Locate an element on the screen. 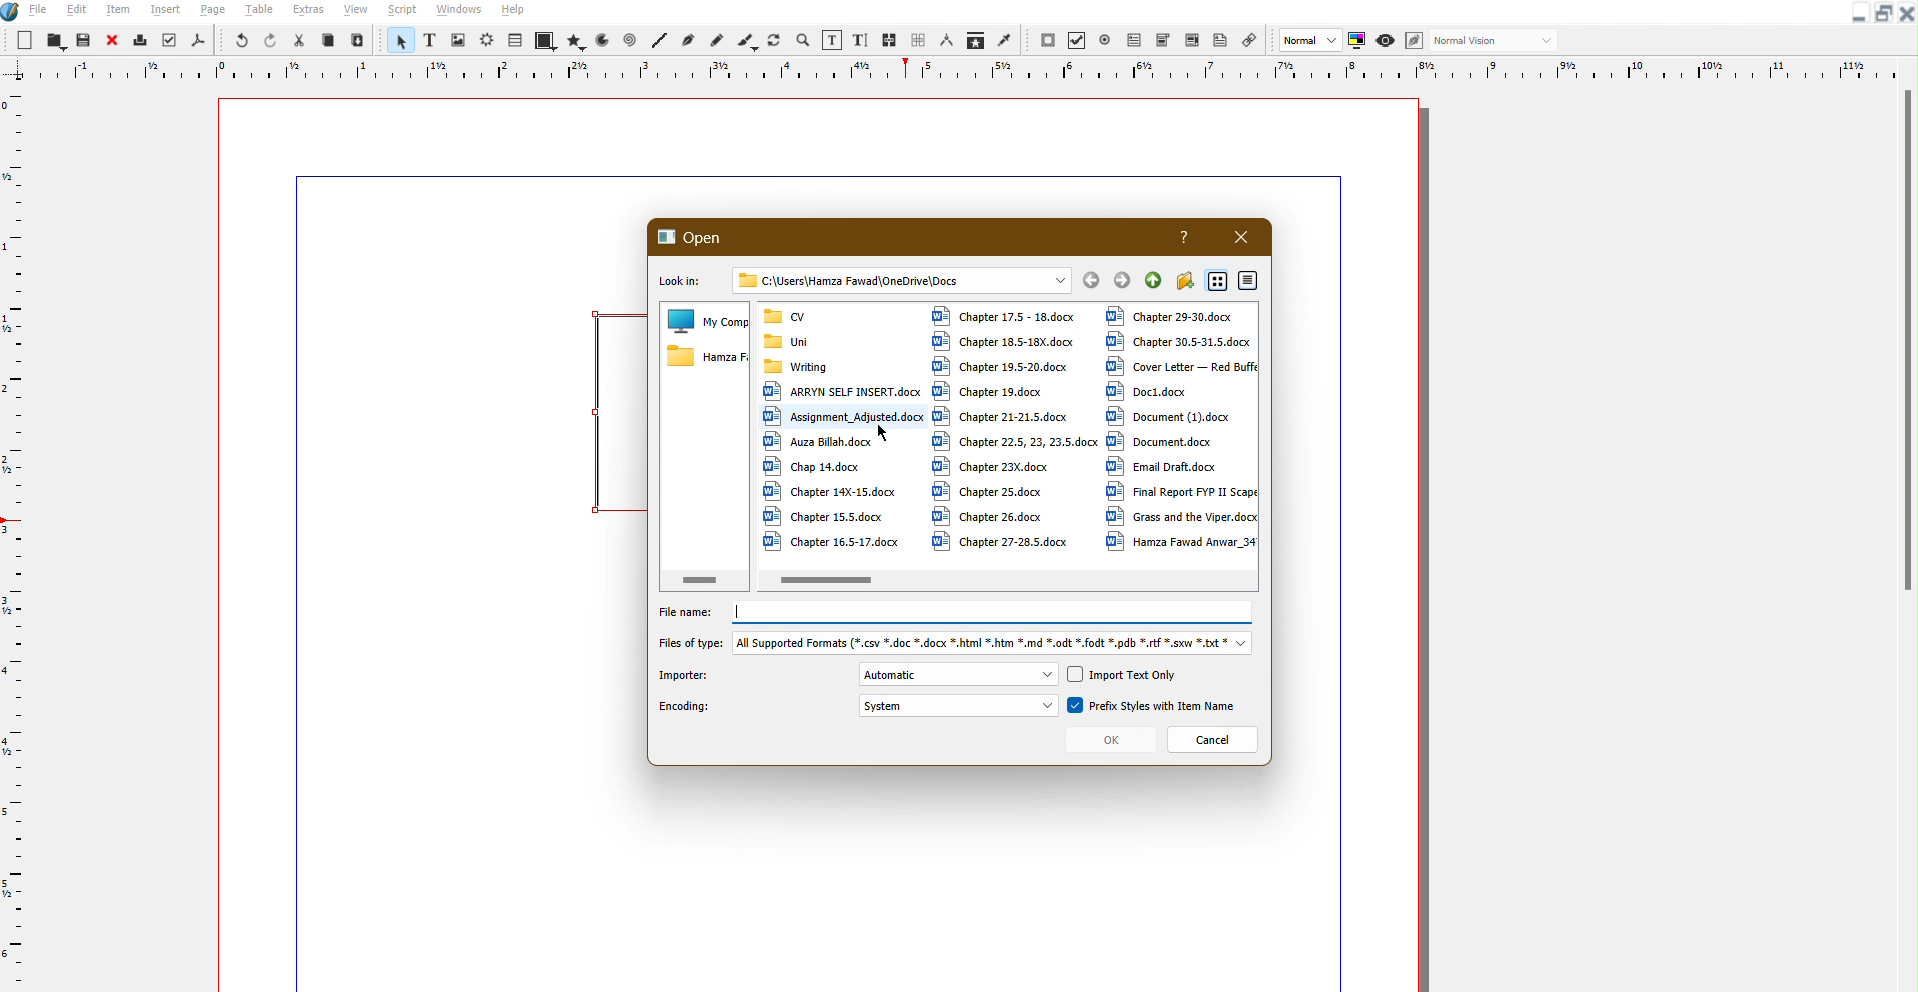 The width and height of the screenshot is (1918, 992). Cancel is located at coordinates (1212, 739).